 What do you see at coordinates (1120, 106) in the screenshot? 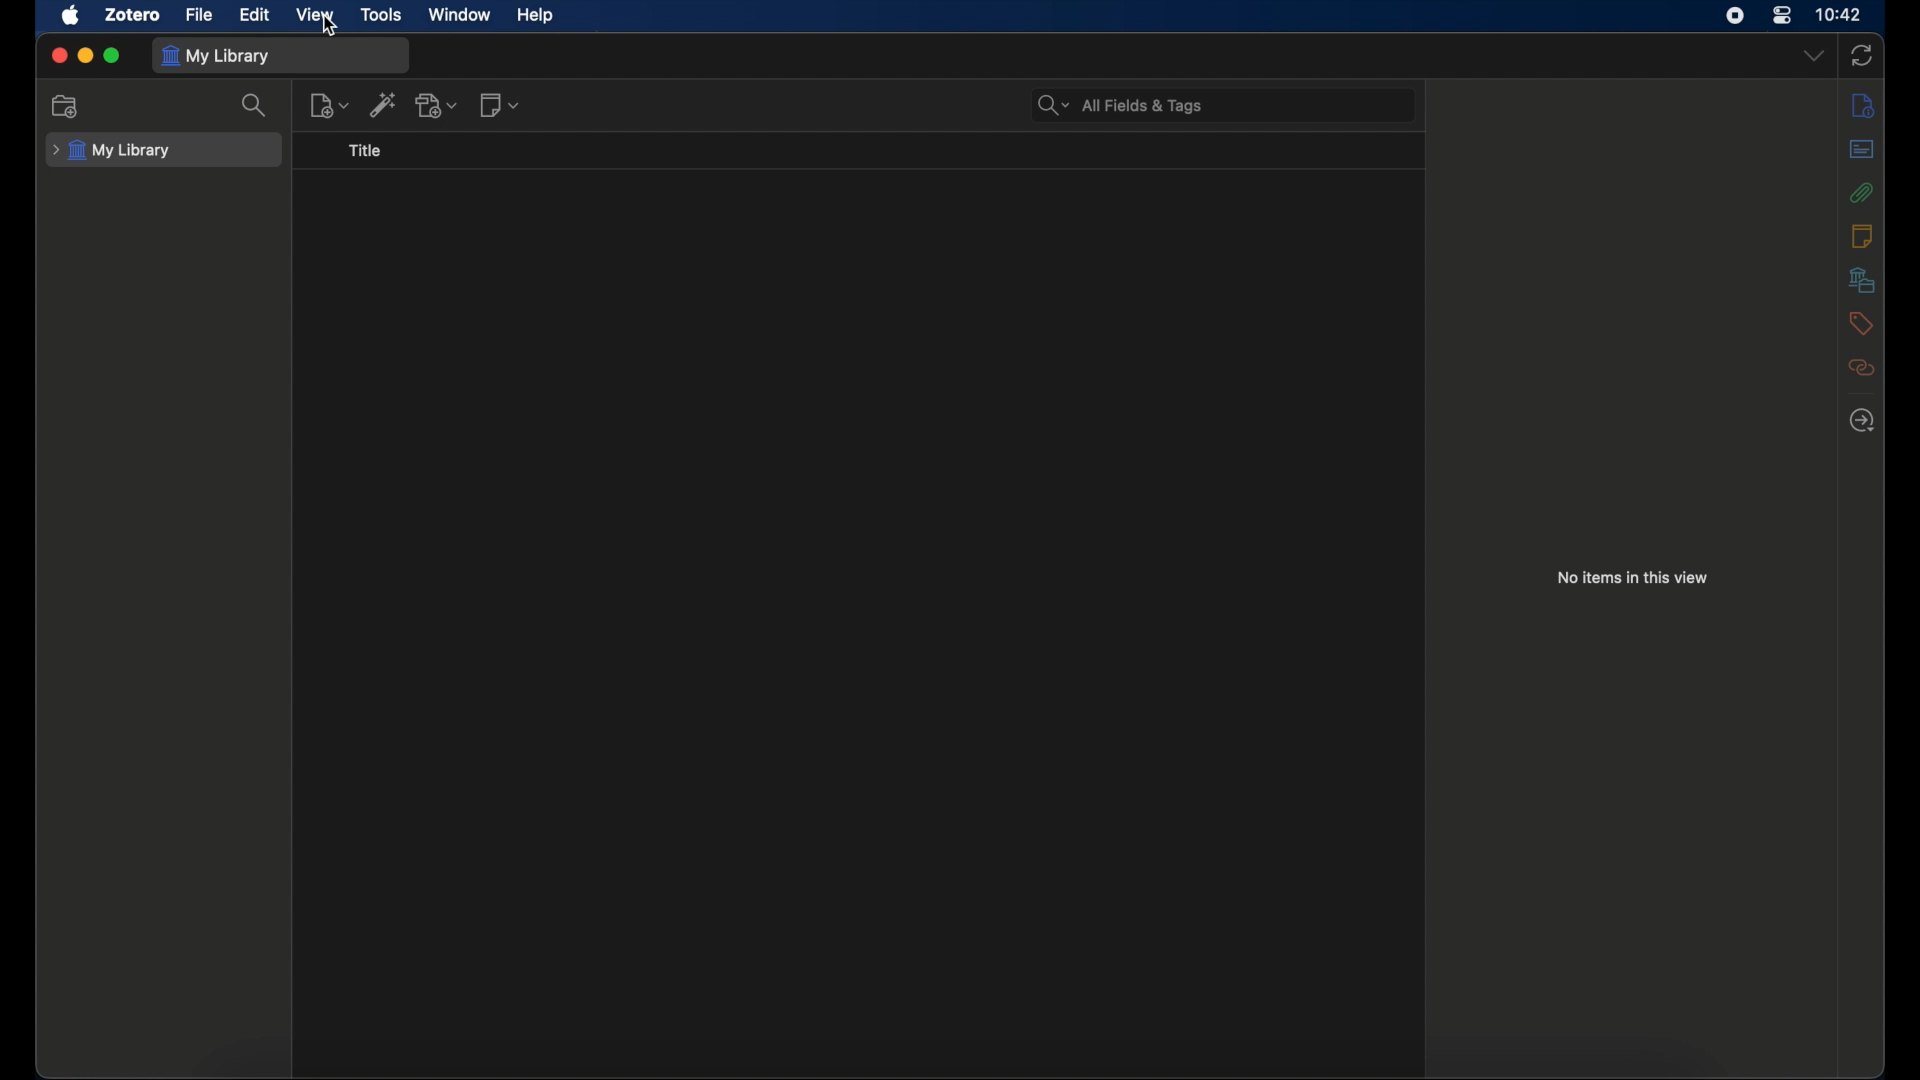
I see `all fields & tags` at bounding box center [1120, 106].